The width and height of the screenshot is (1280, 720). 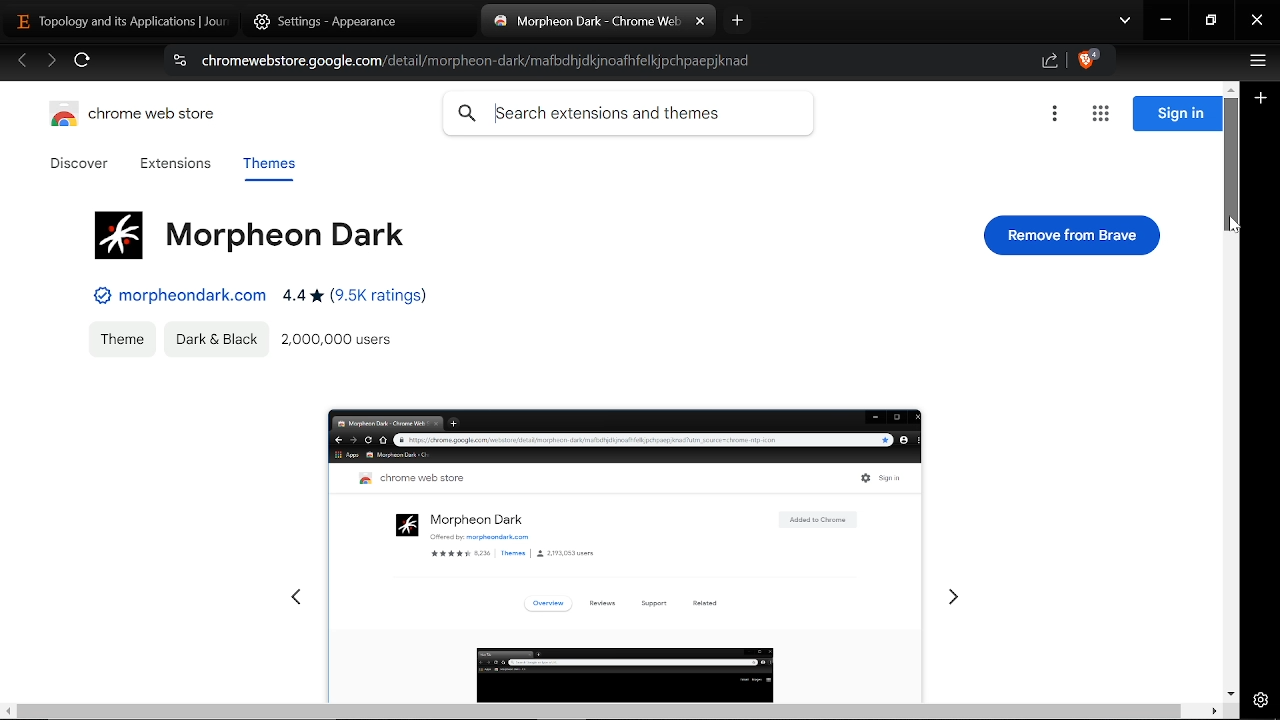 What do you see at coordinates (738, 20) in the screenshot?
I see `New tab` at bounding box center [738, 20].